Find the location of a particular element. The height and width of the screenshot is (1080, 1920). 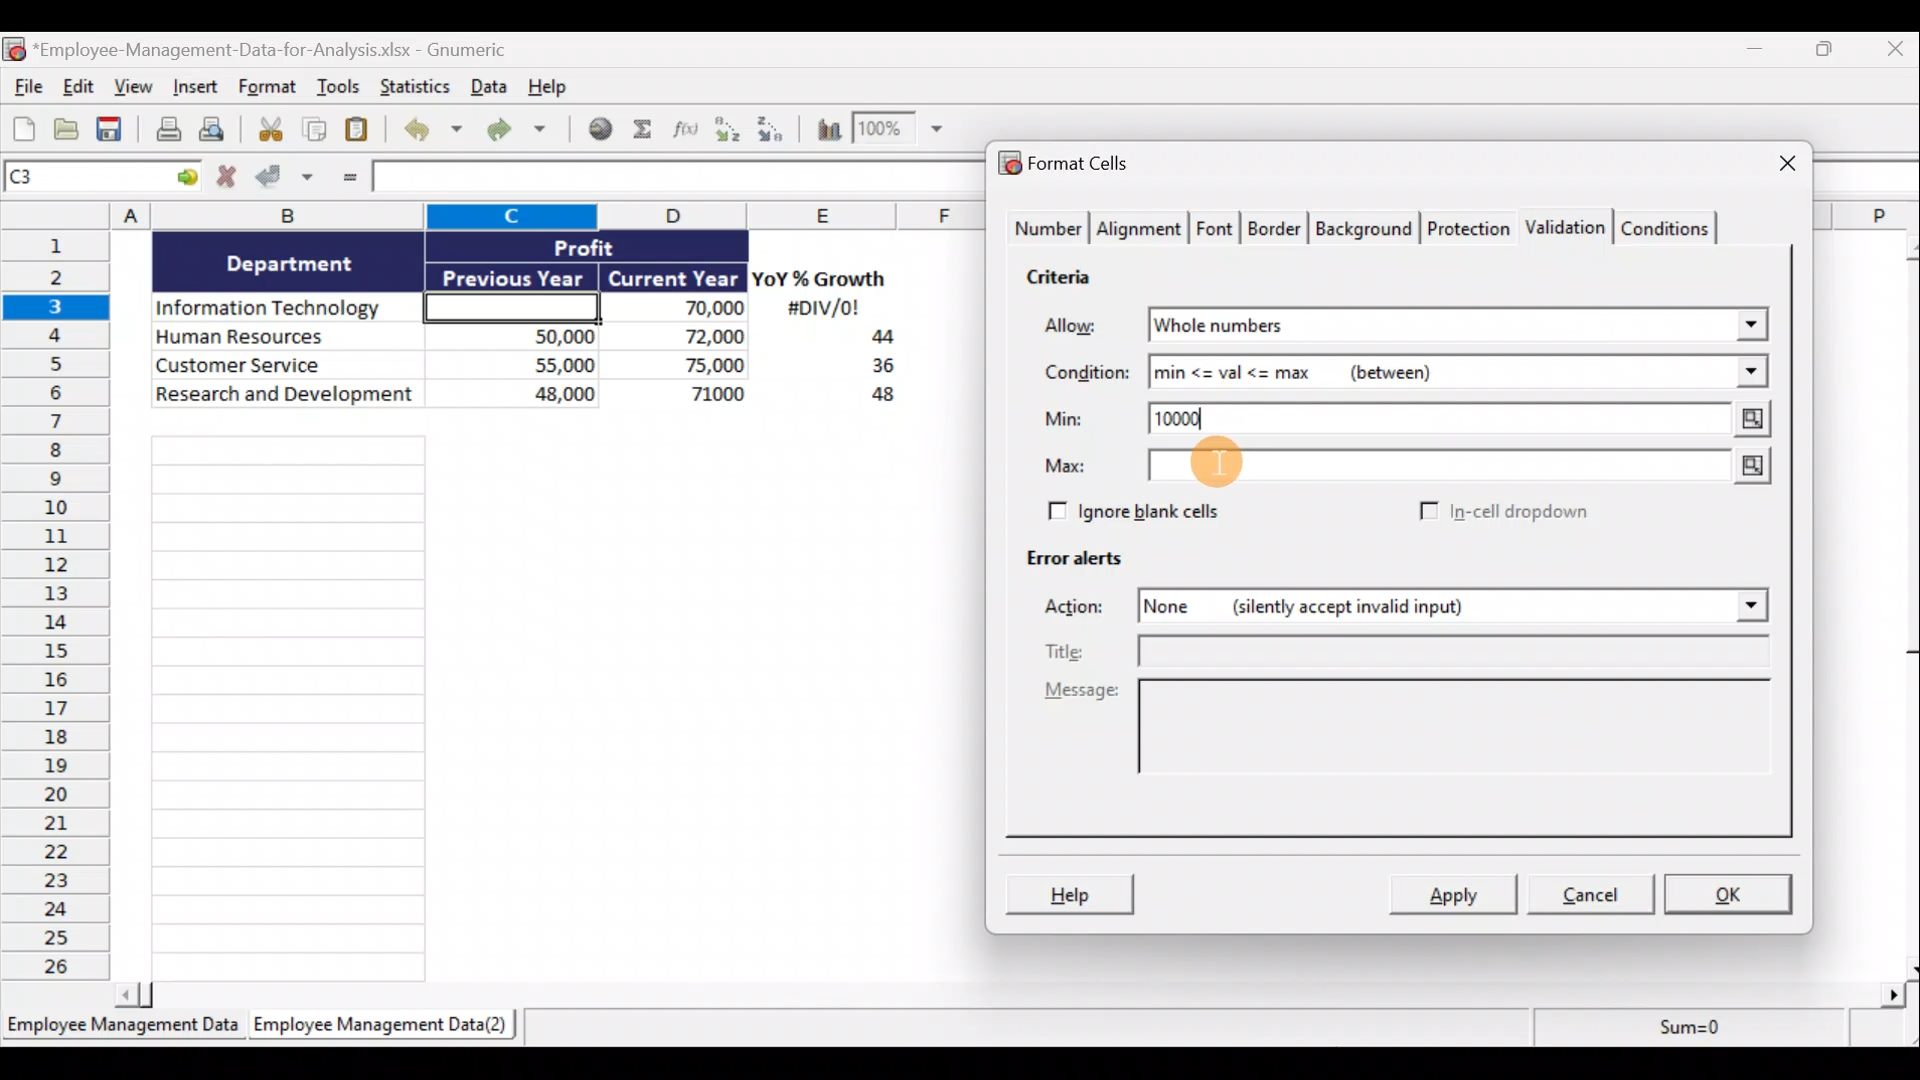

In-cell dropdown is located at coordinates (1502, 513).